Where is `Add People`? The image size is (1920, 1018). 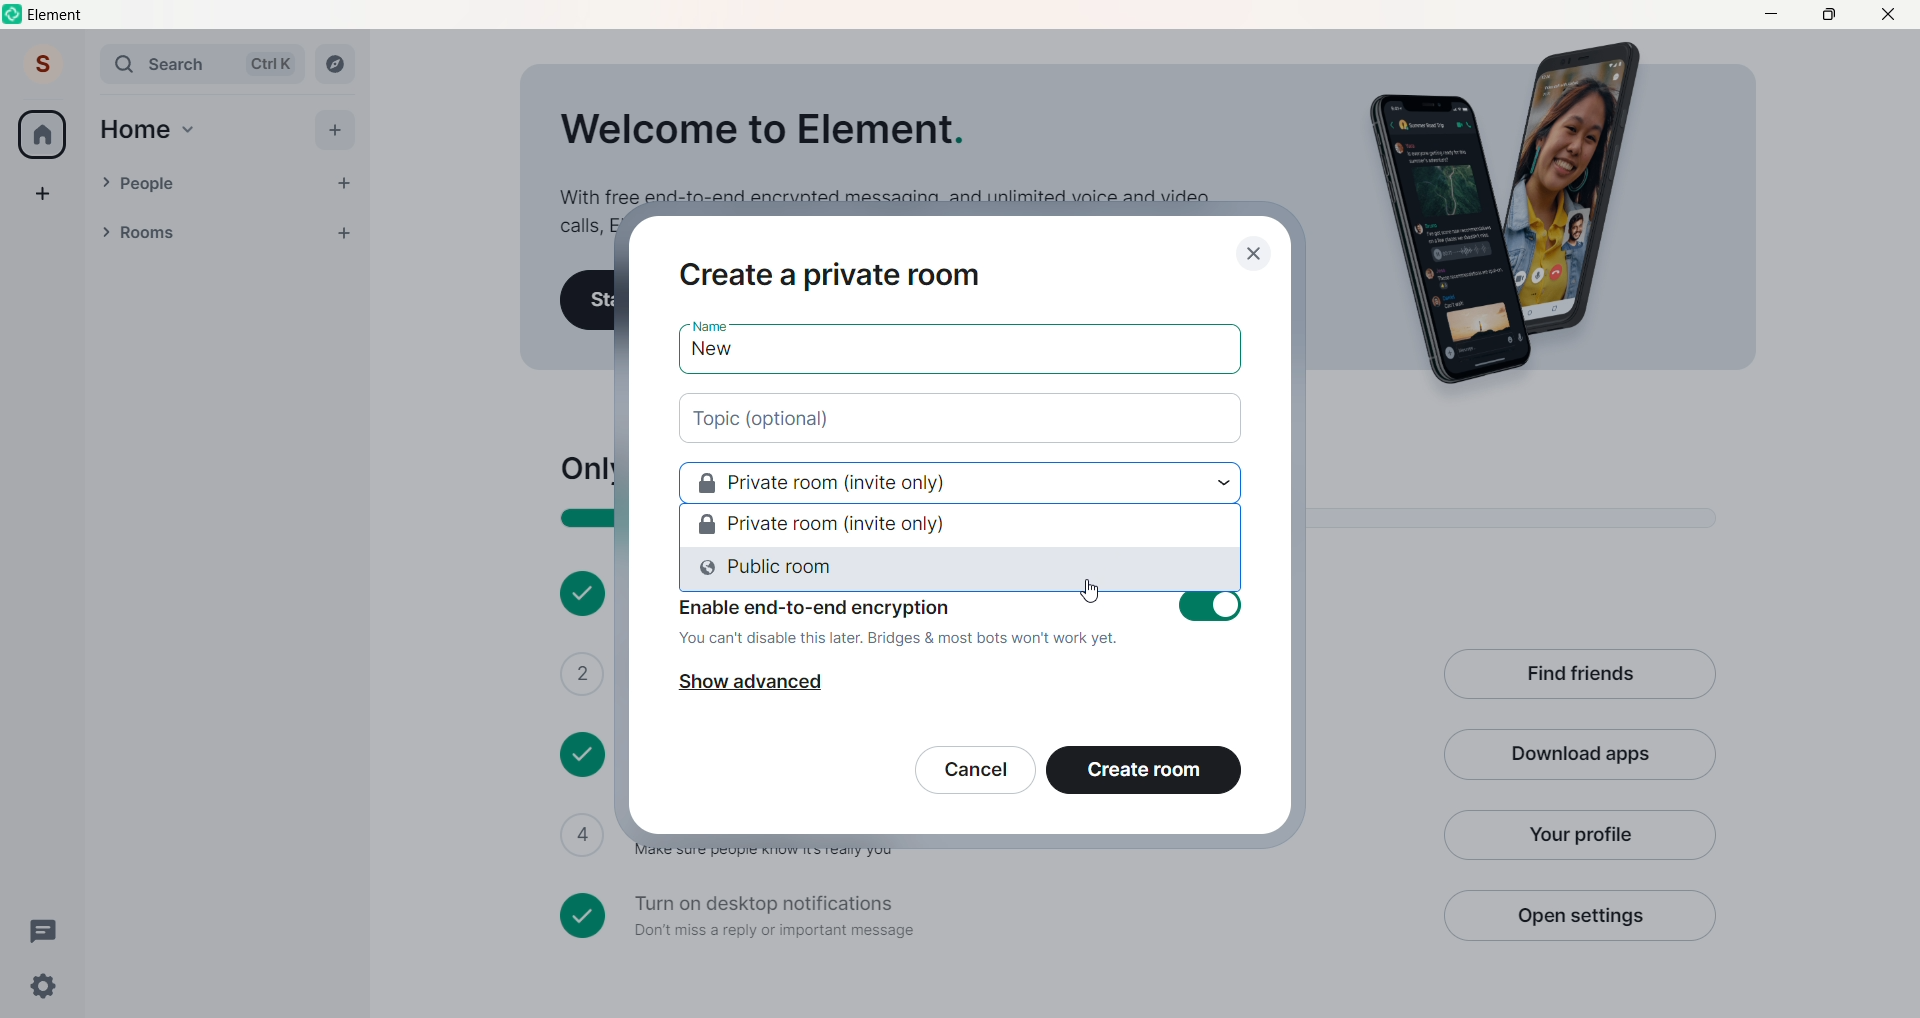
Add People is located at coordinates (344, 184).